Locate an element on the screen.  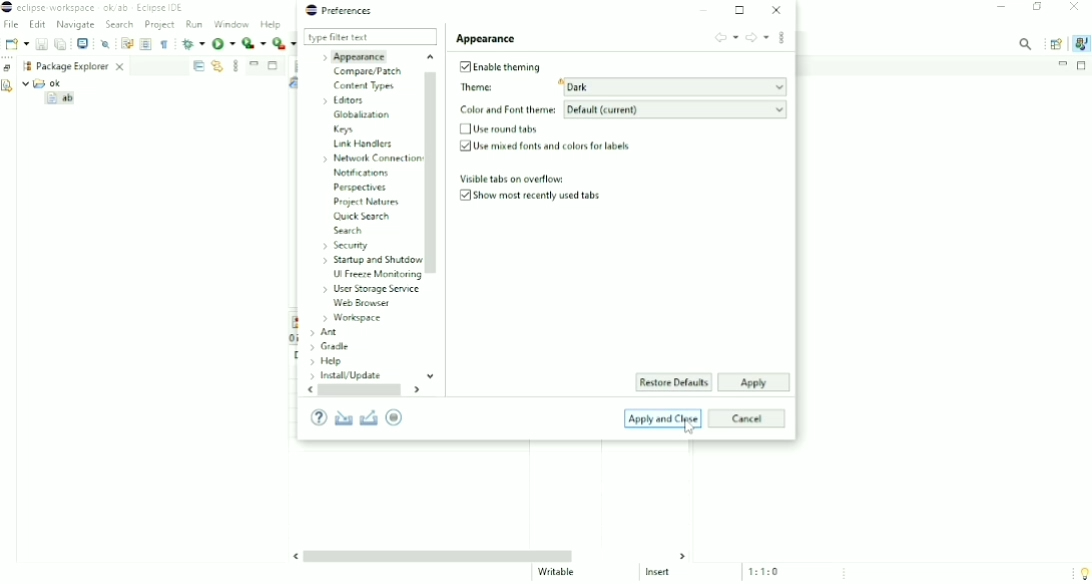
User Storage Service is located at coordinates (368, 289).